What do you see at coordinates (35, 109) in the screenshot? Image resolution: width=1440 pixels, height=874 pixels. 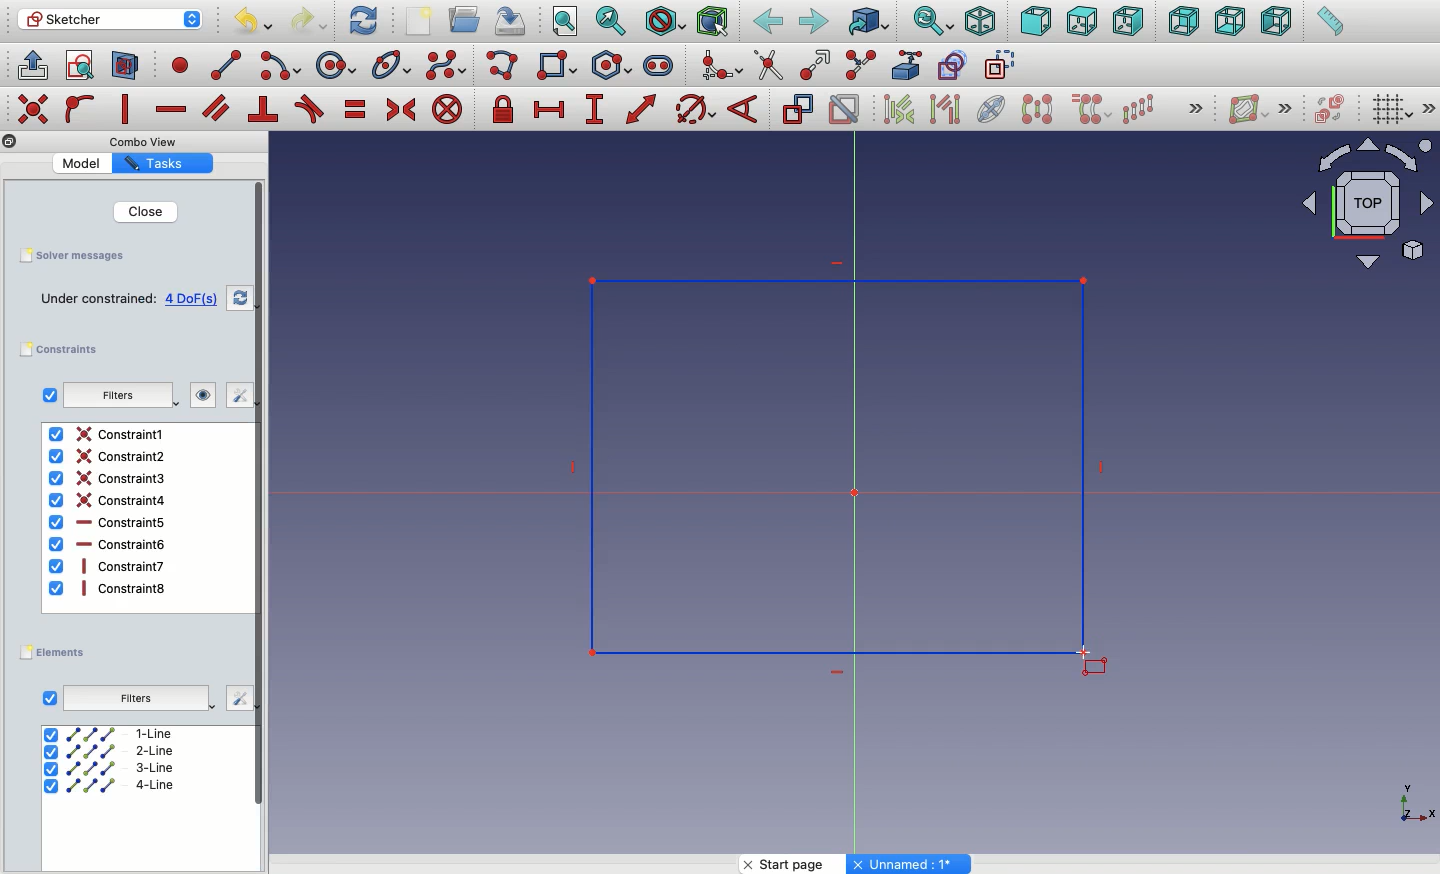 I see `constrain coincident` at bounding box center [35, 109].